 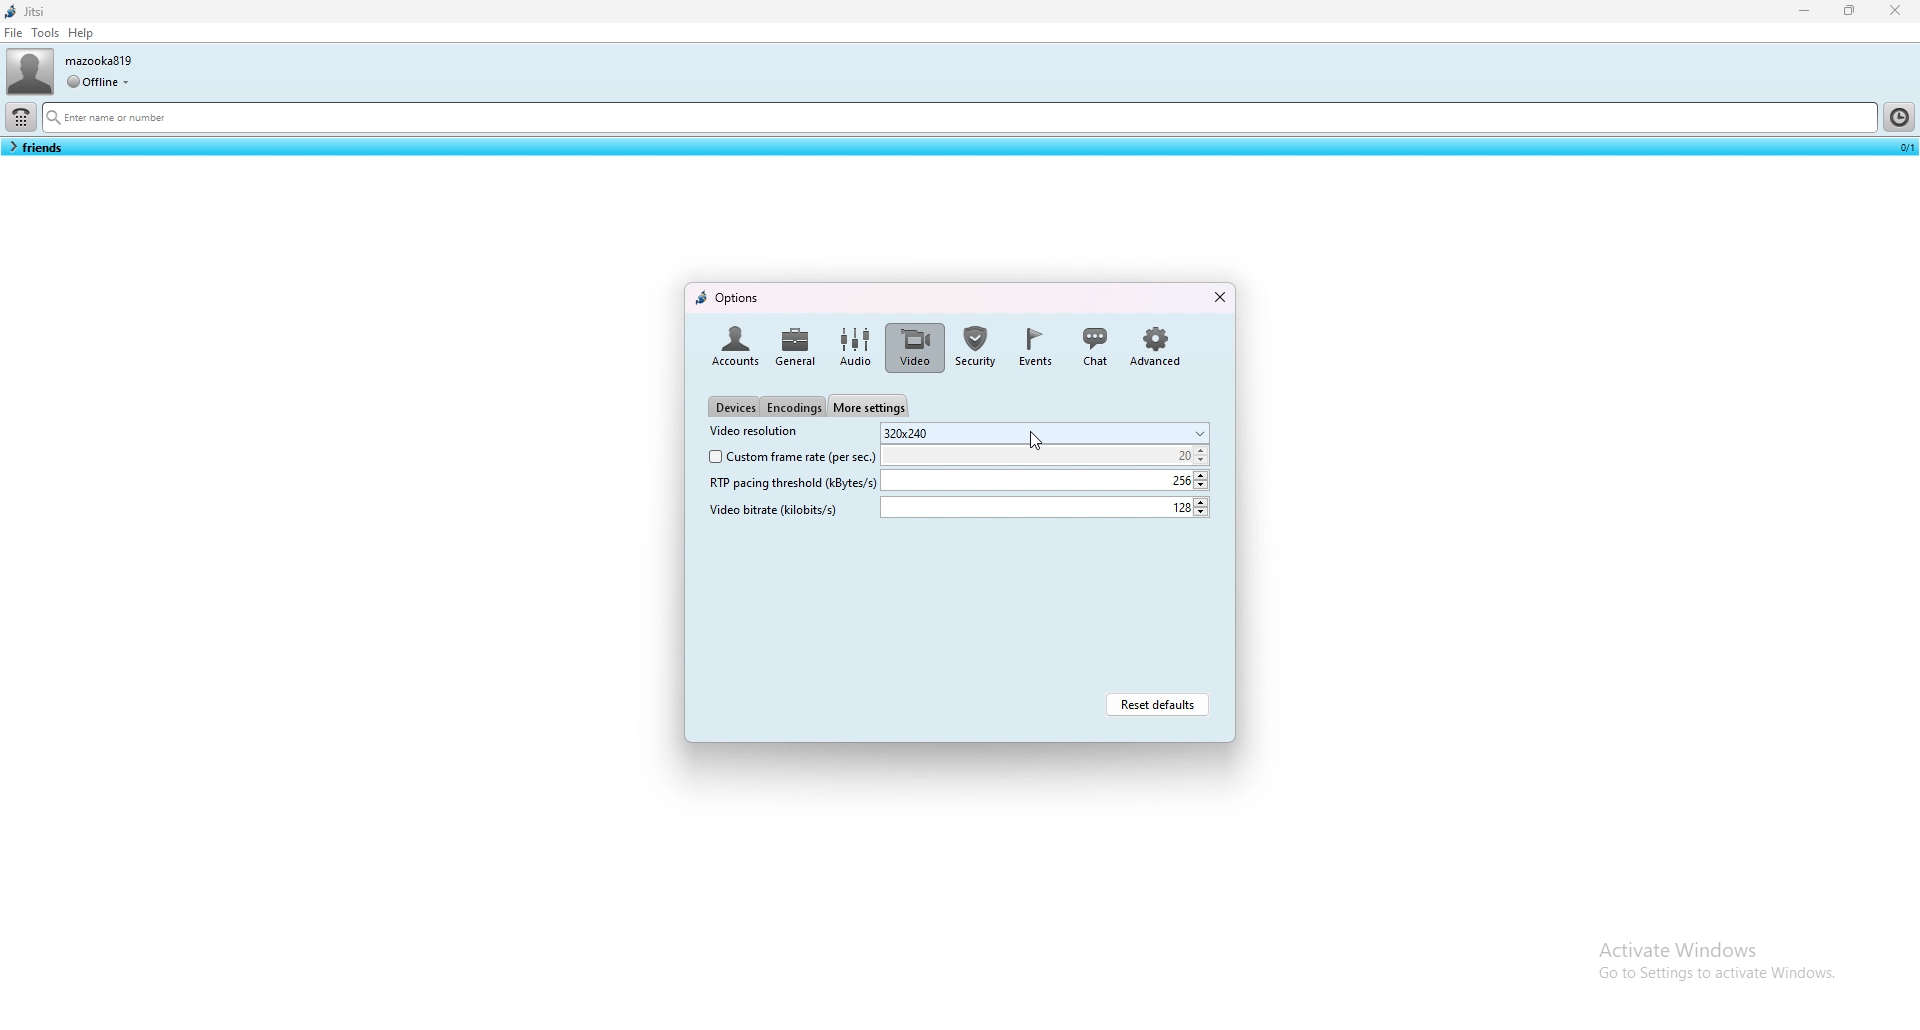 What do you see at coordinates (1095, 344) in the screenshot?
I see `chat` at bounding box center [1095, 344].